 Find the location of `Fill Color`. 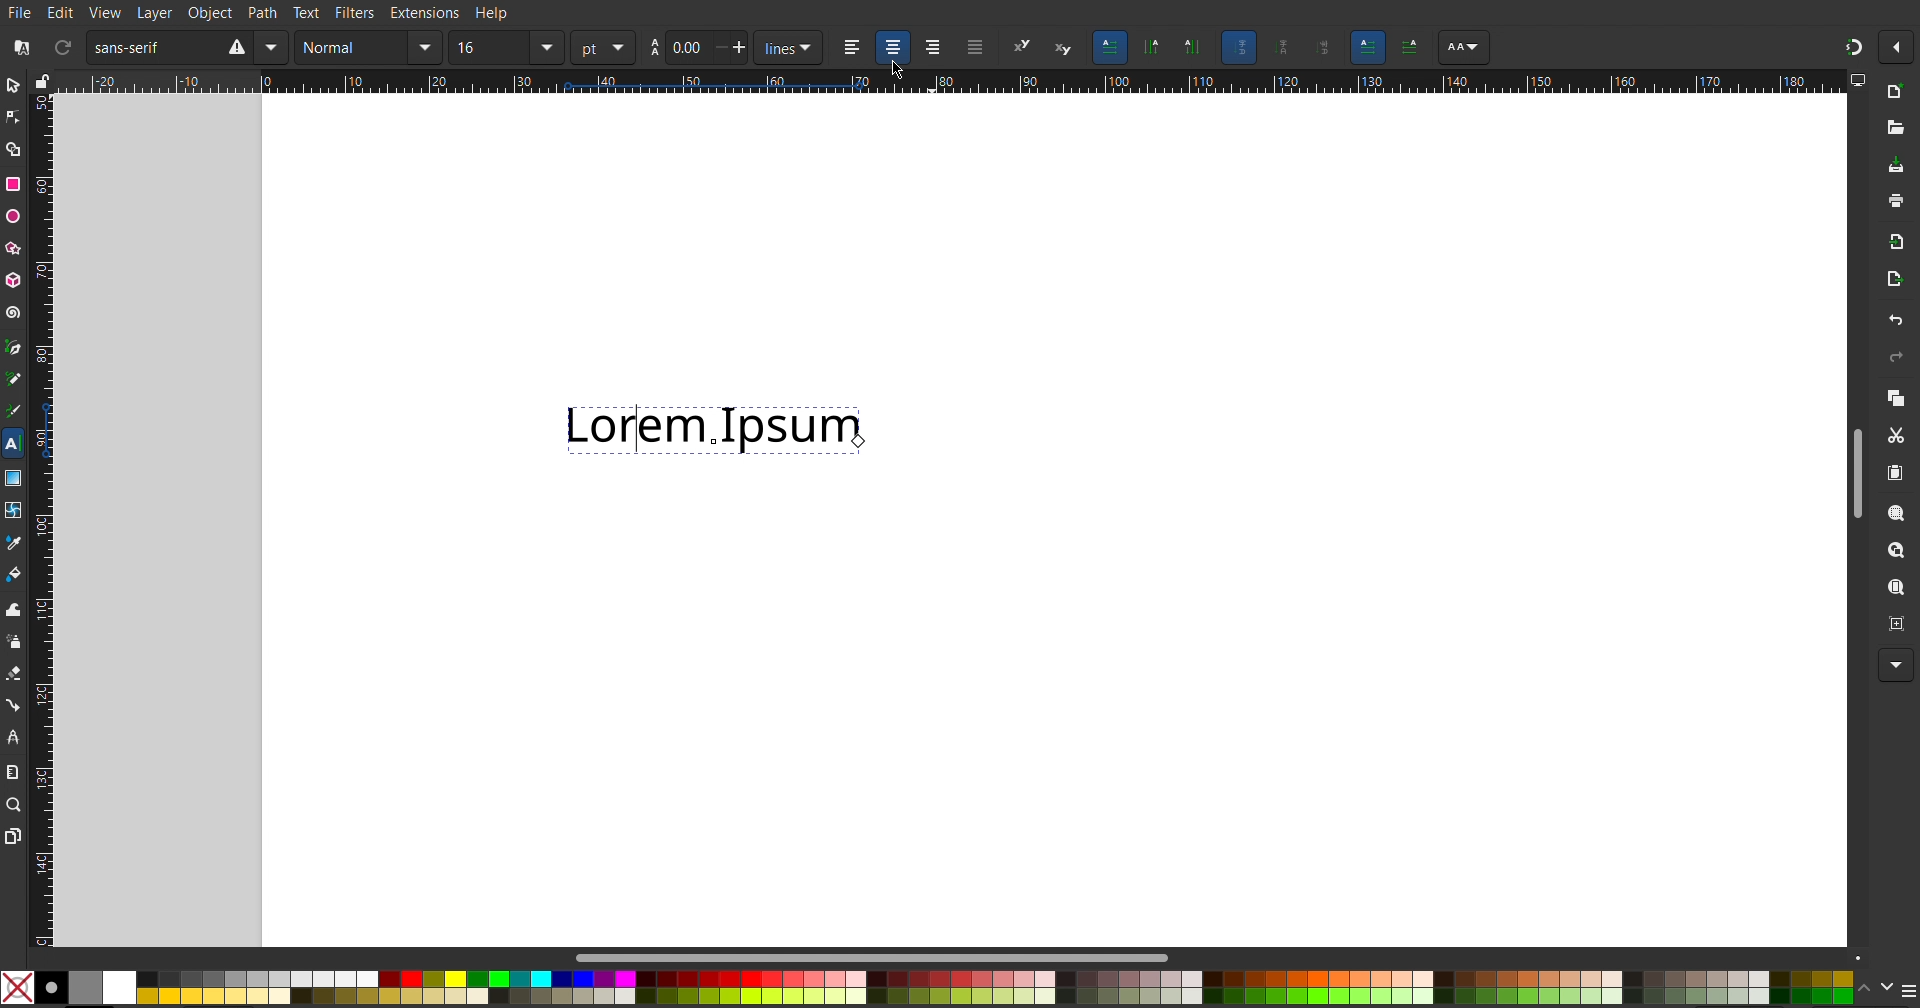

Fill Color is located at coordinates (17, 574).